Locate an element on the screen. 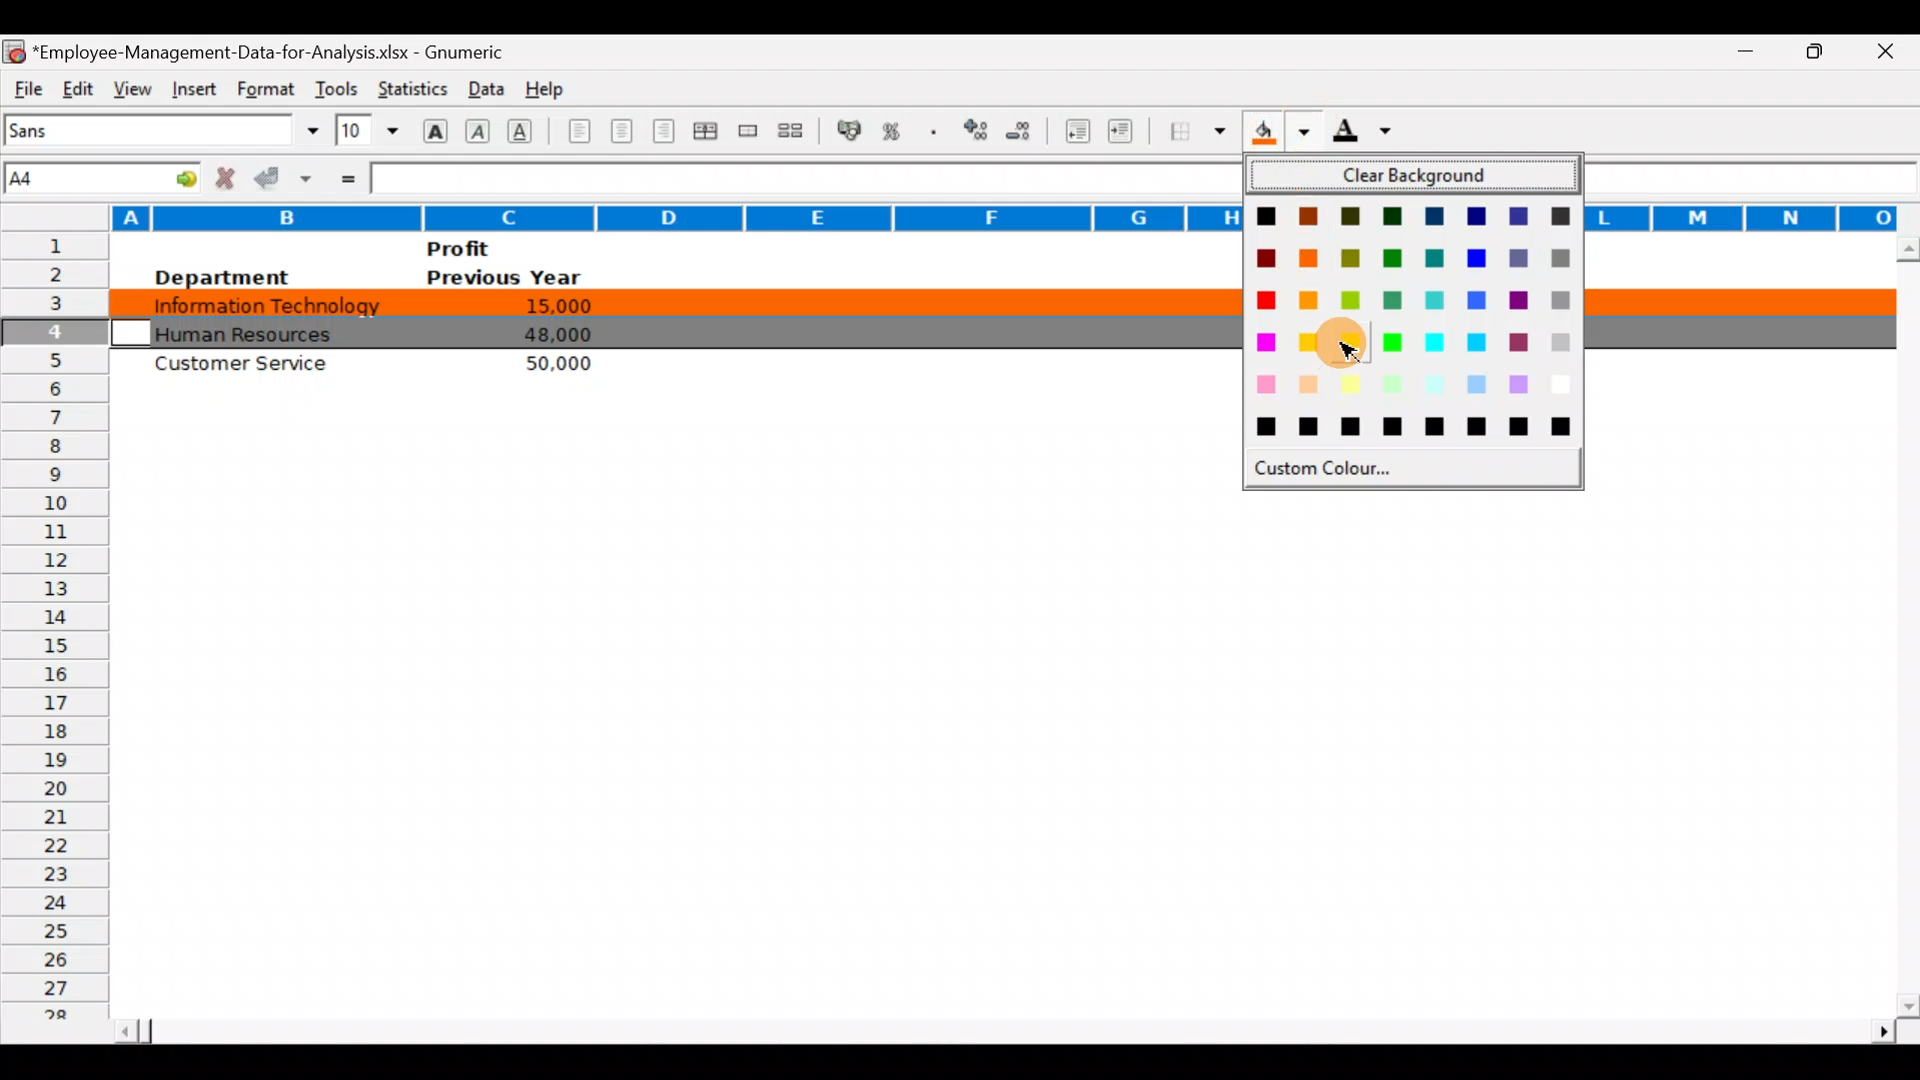 The height and width of the screenshot is (1080, 1920). Clear background is located at coordinates (1415, 177).